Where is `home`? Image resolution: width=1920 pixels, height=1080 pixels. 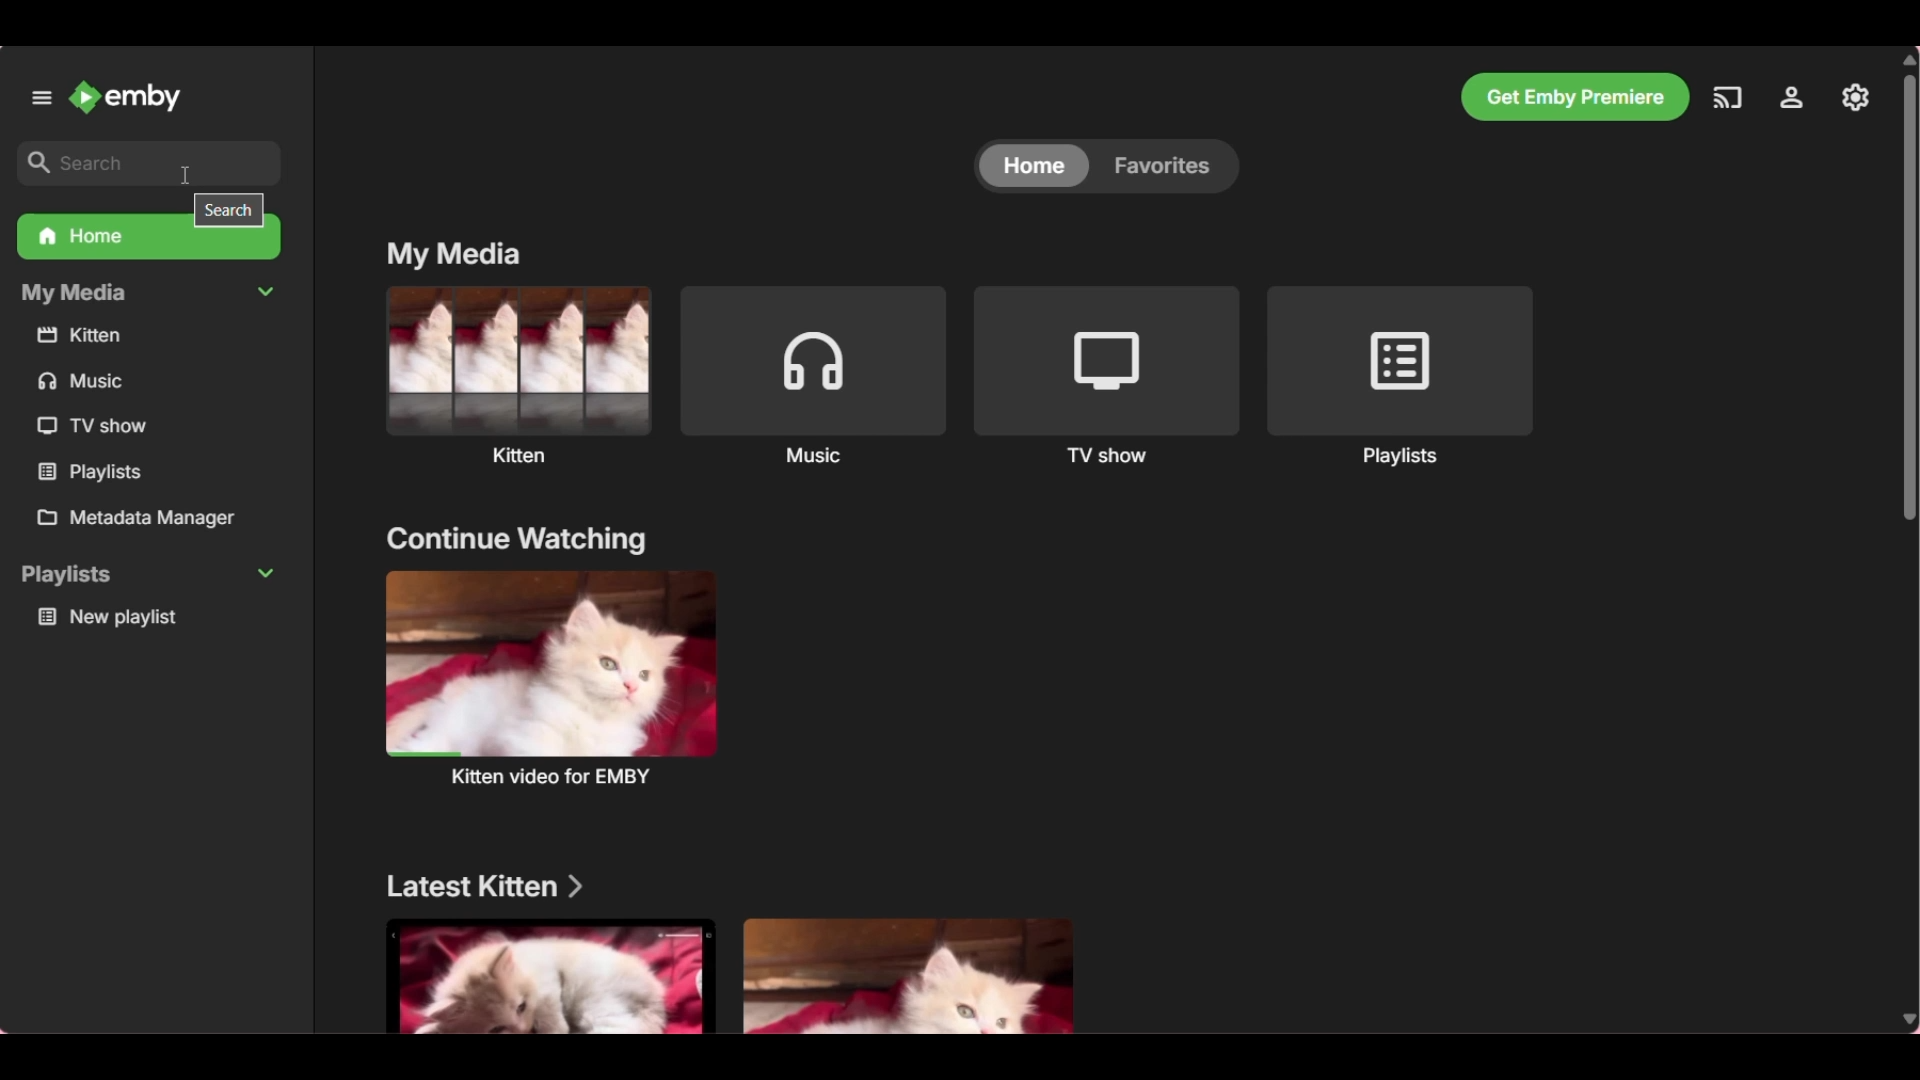 home is located at coordinates (1033, 168).